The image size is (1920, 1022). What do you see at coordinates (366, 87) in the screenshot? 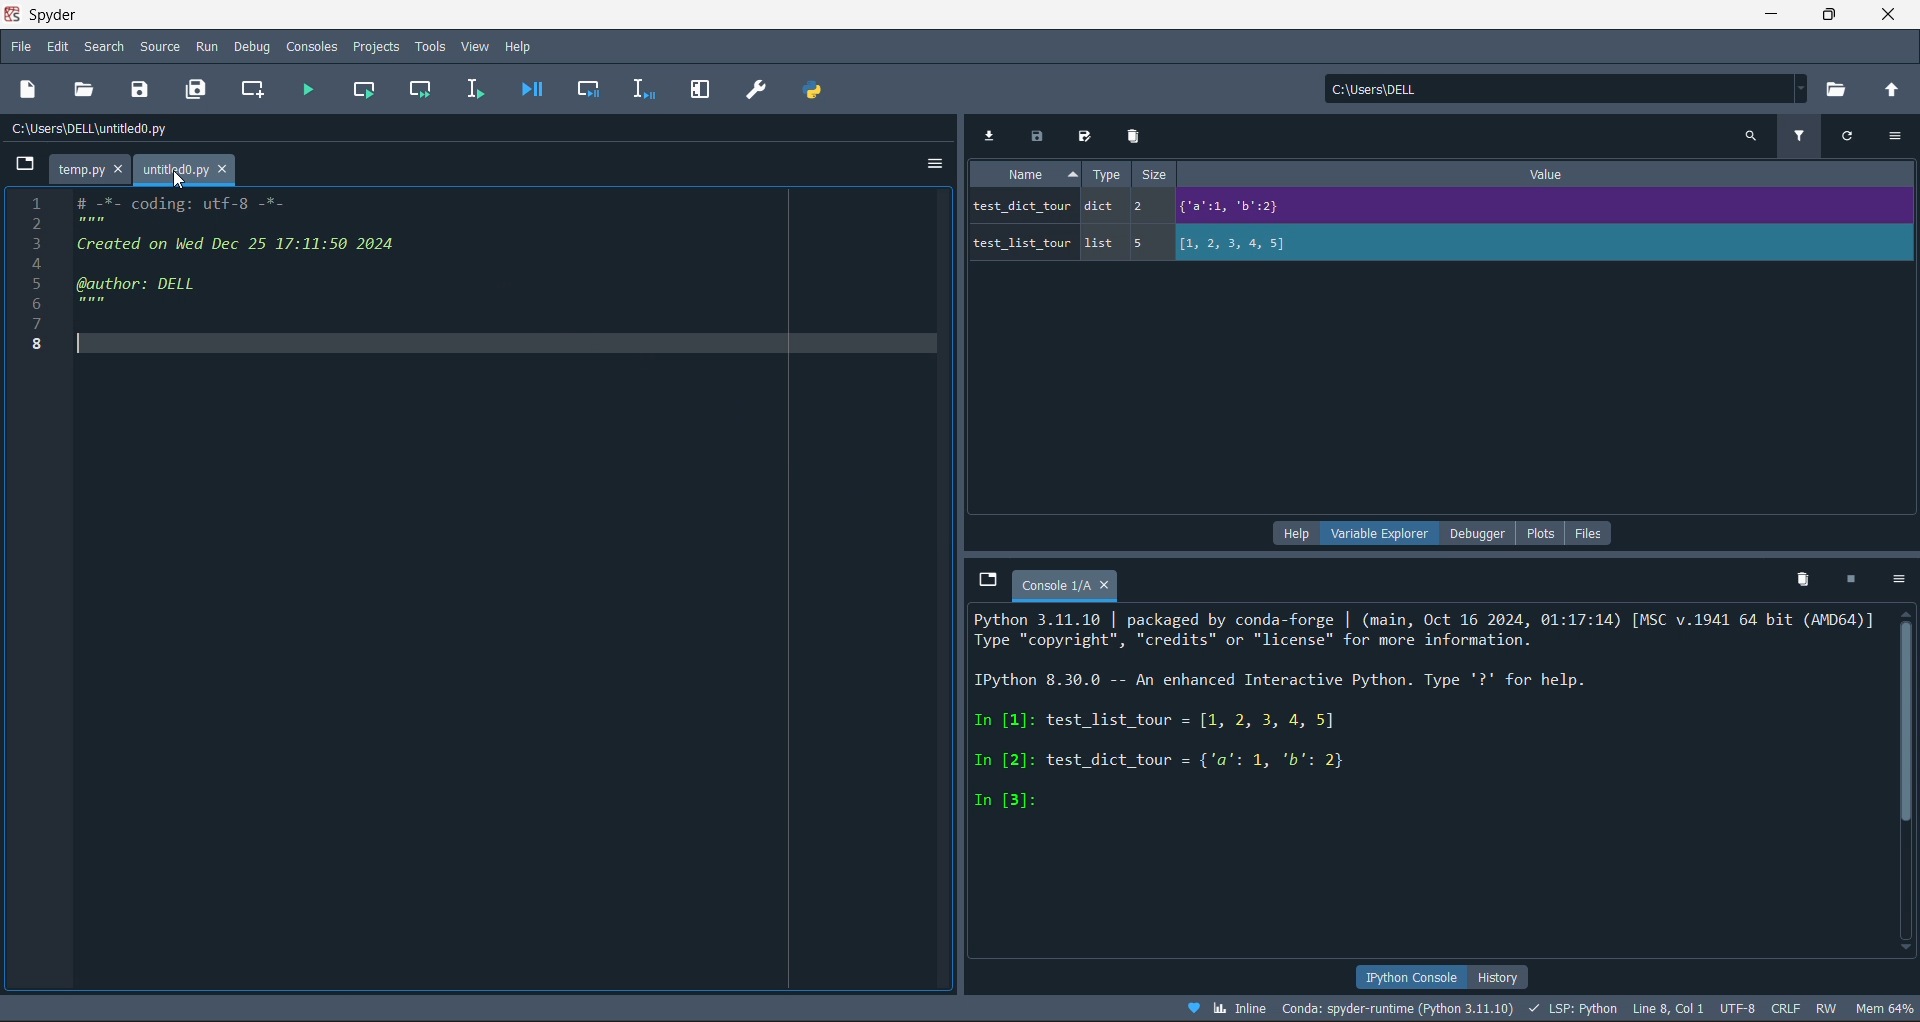
I see `run cell` at bounding box center [366, 87].